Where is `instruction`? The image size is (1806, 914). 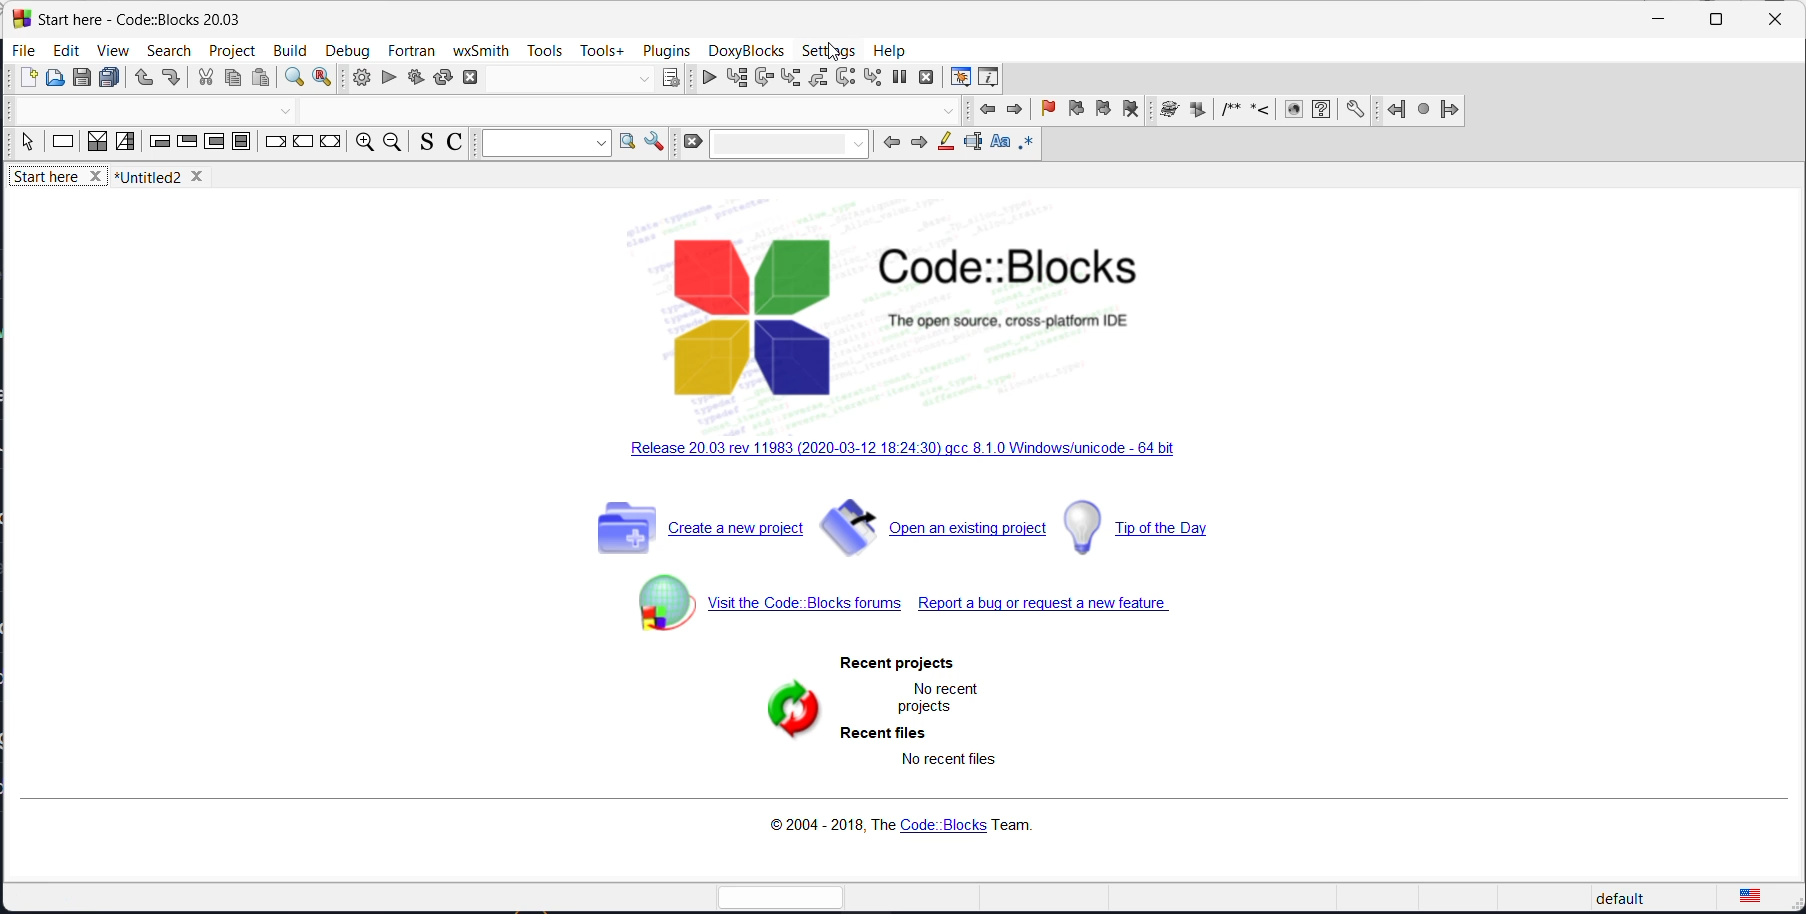
instruction is located at coordinates (63, 144).